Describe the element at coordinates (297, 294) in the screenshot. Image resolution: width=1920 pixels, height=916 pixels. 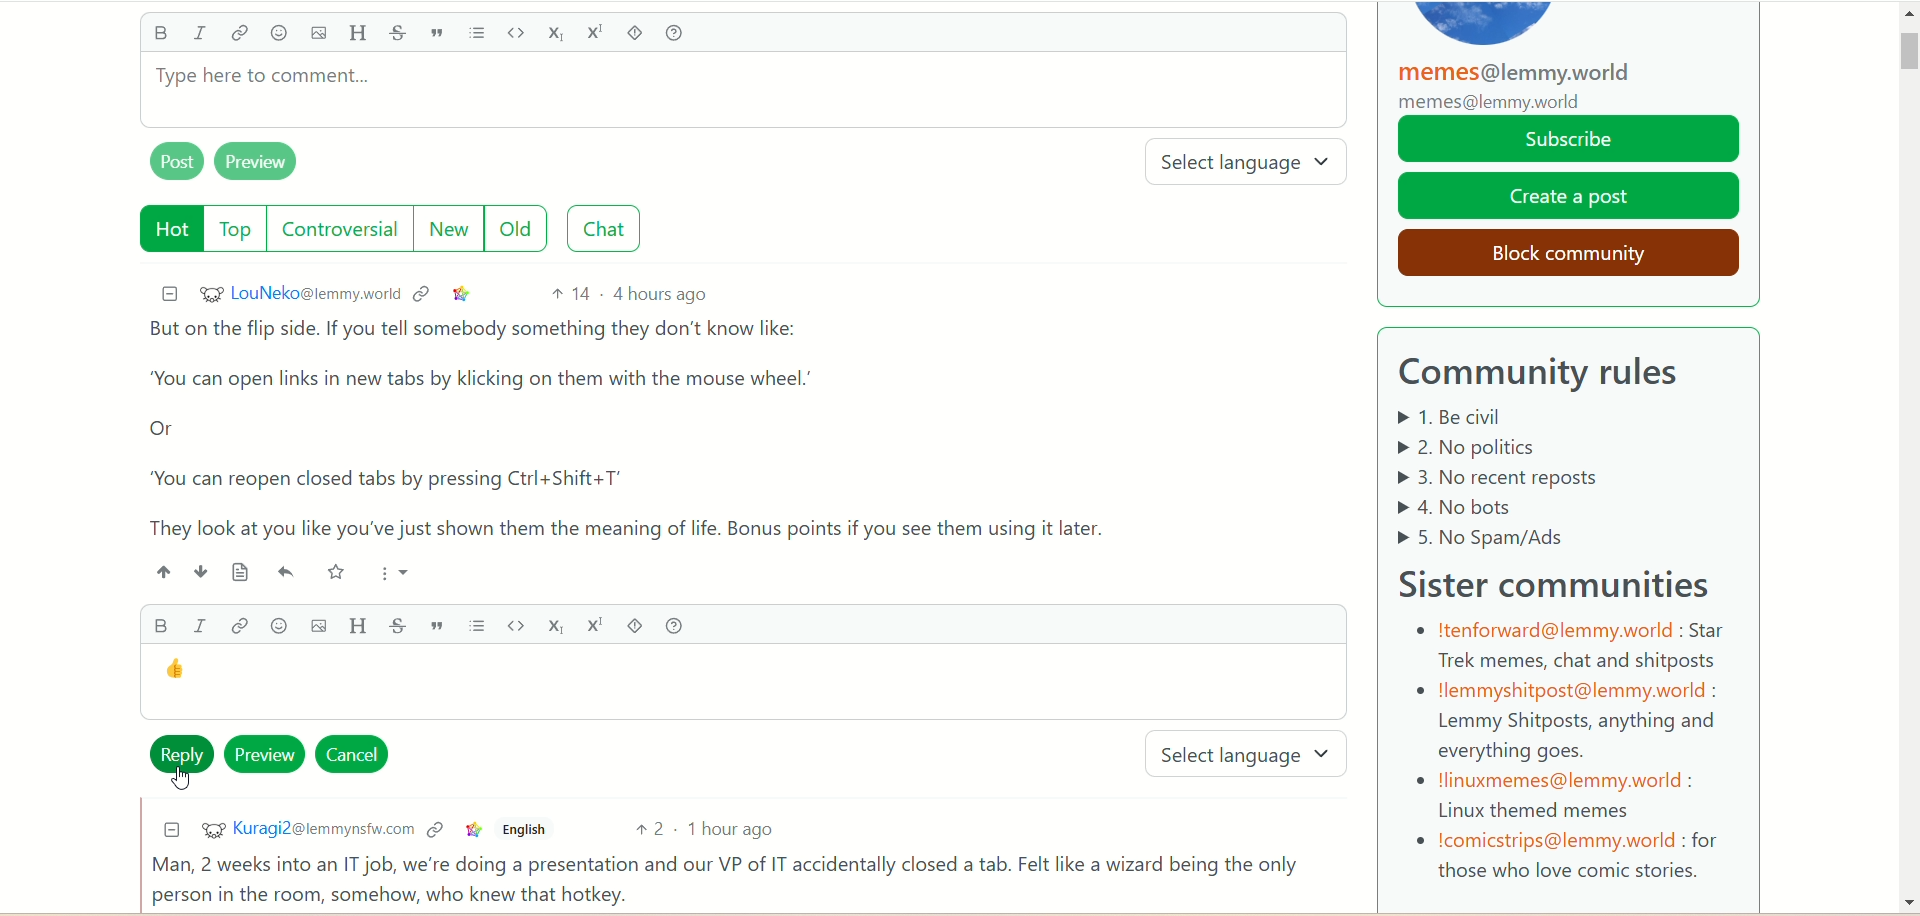
I see `username` at that location.